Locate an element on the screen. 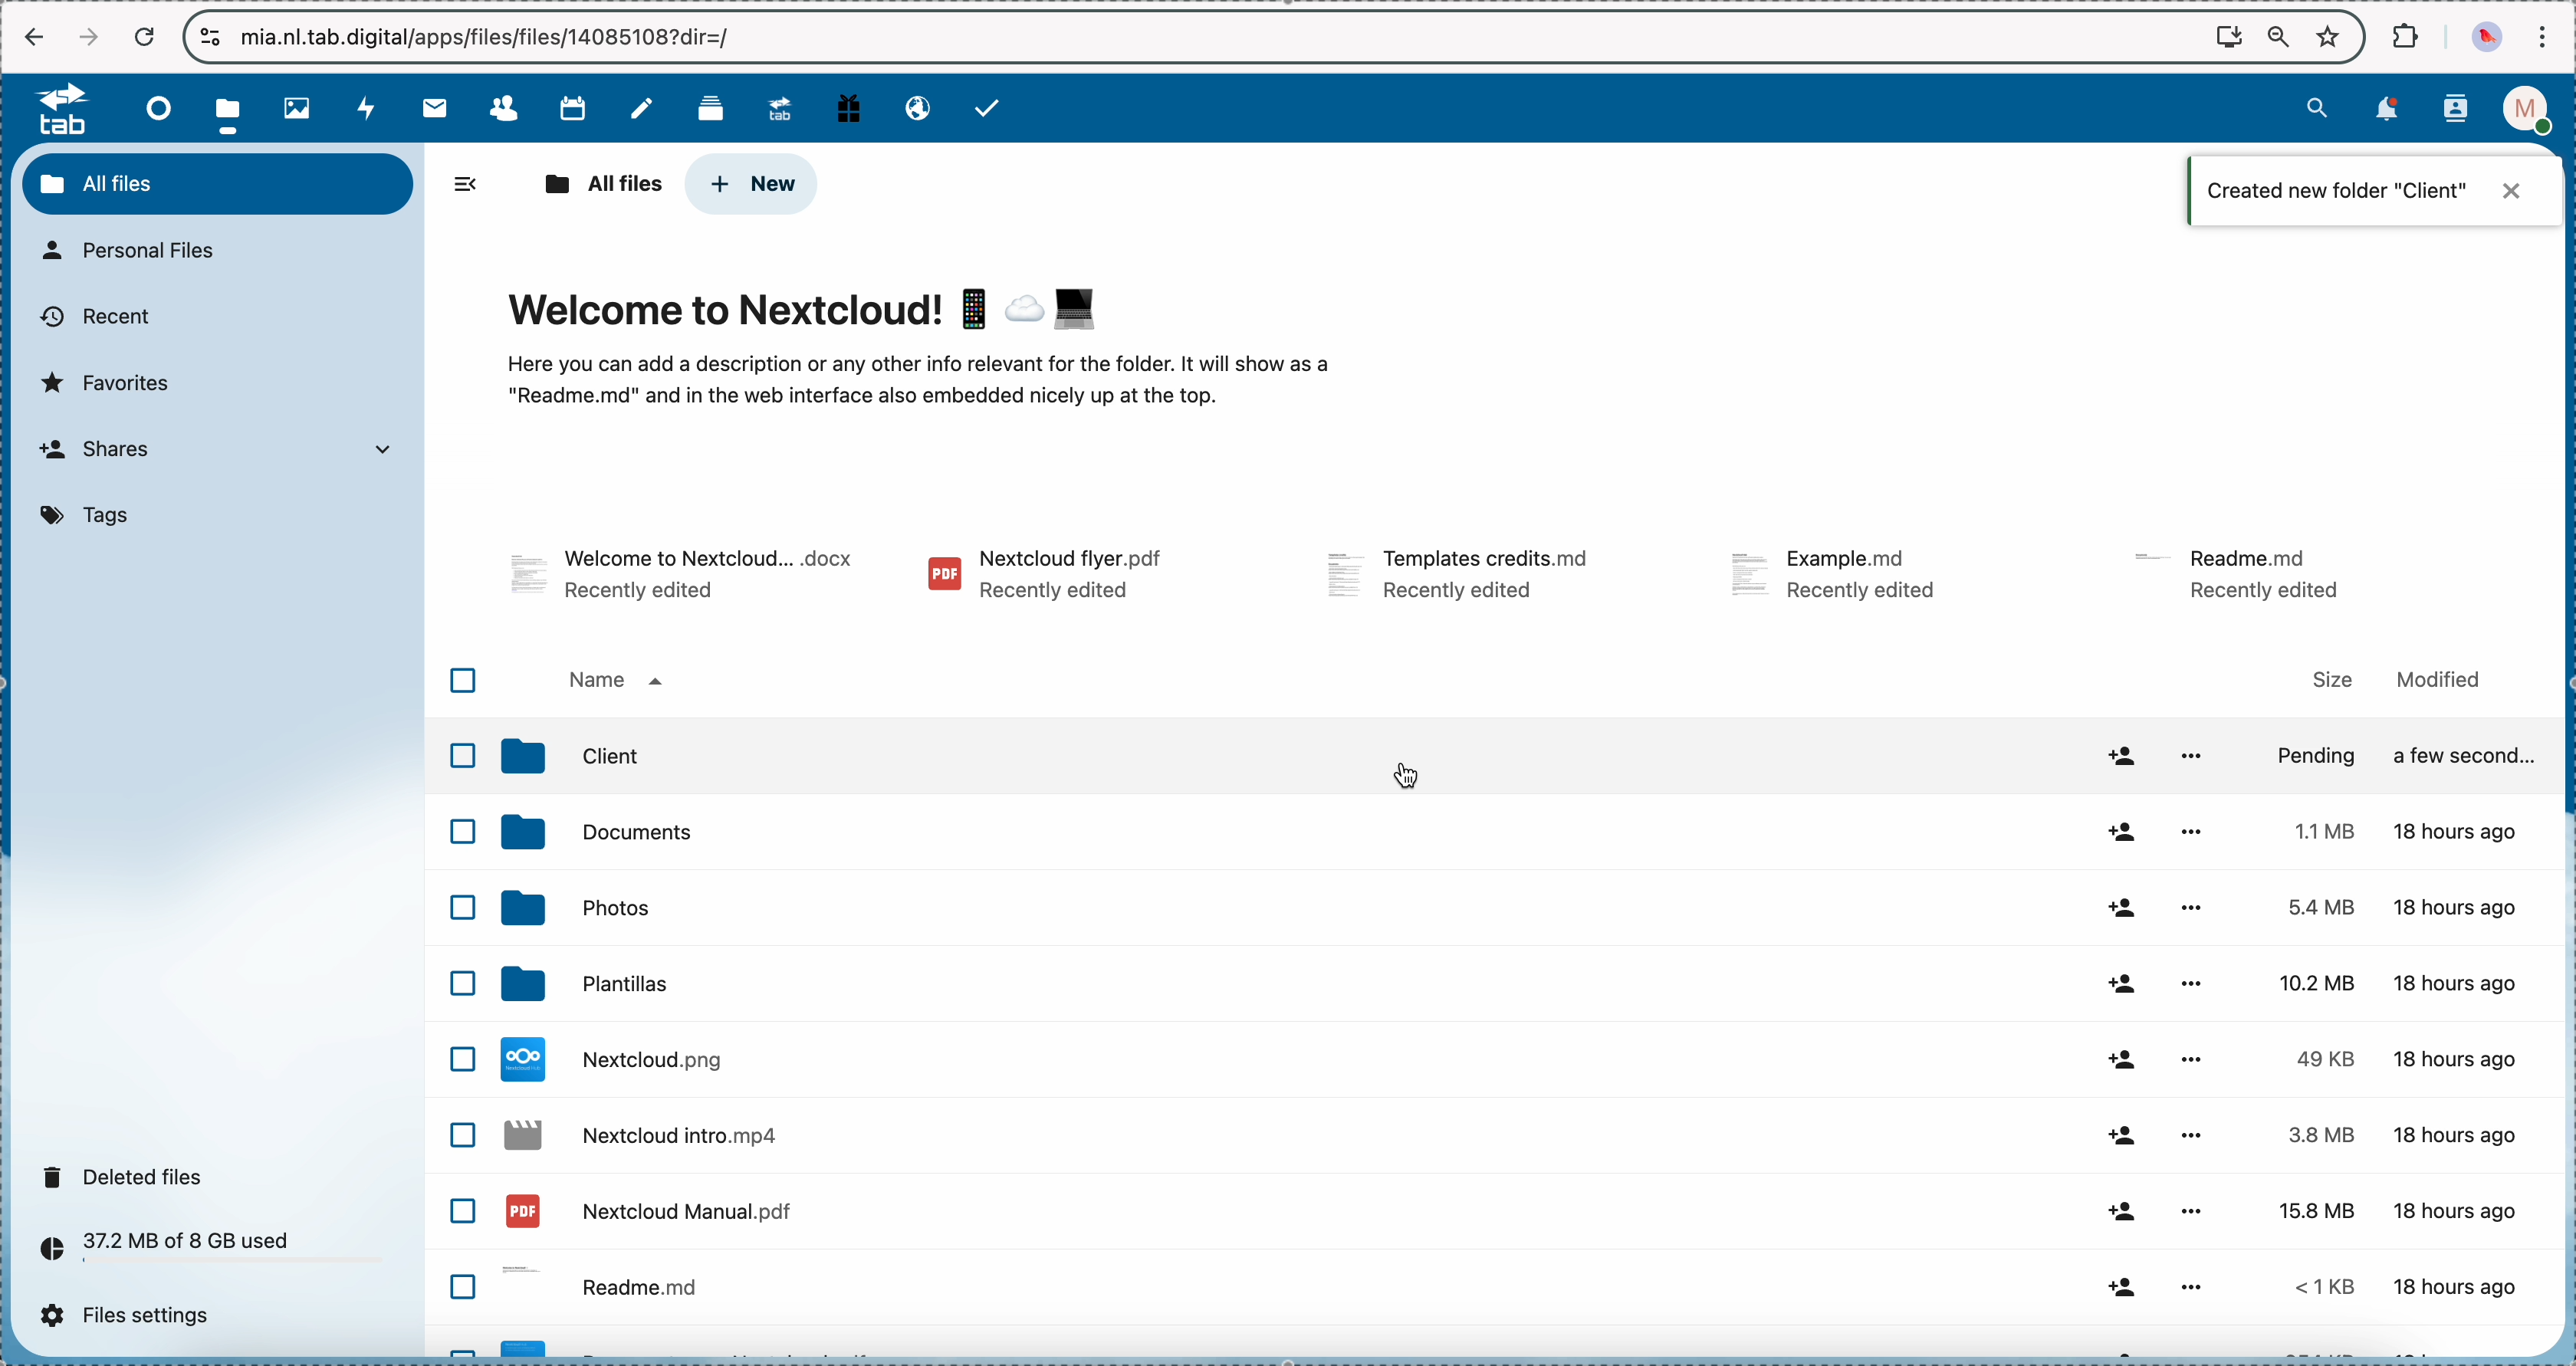 Image resolution: width=2576 pixels, height=1366 pixels. tab is located at coordinates (53, 108).